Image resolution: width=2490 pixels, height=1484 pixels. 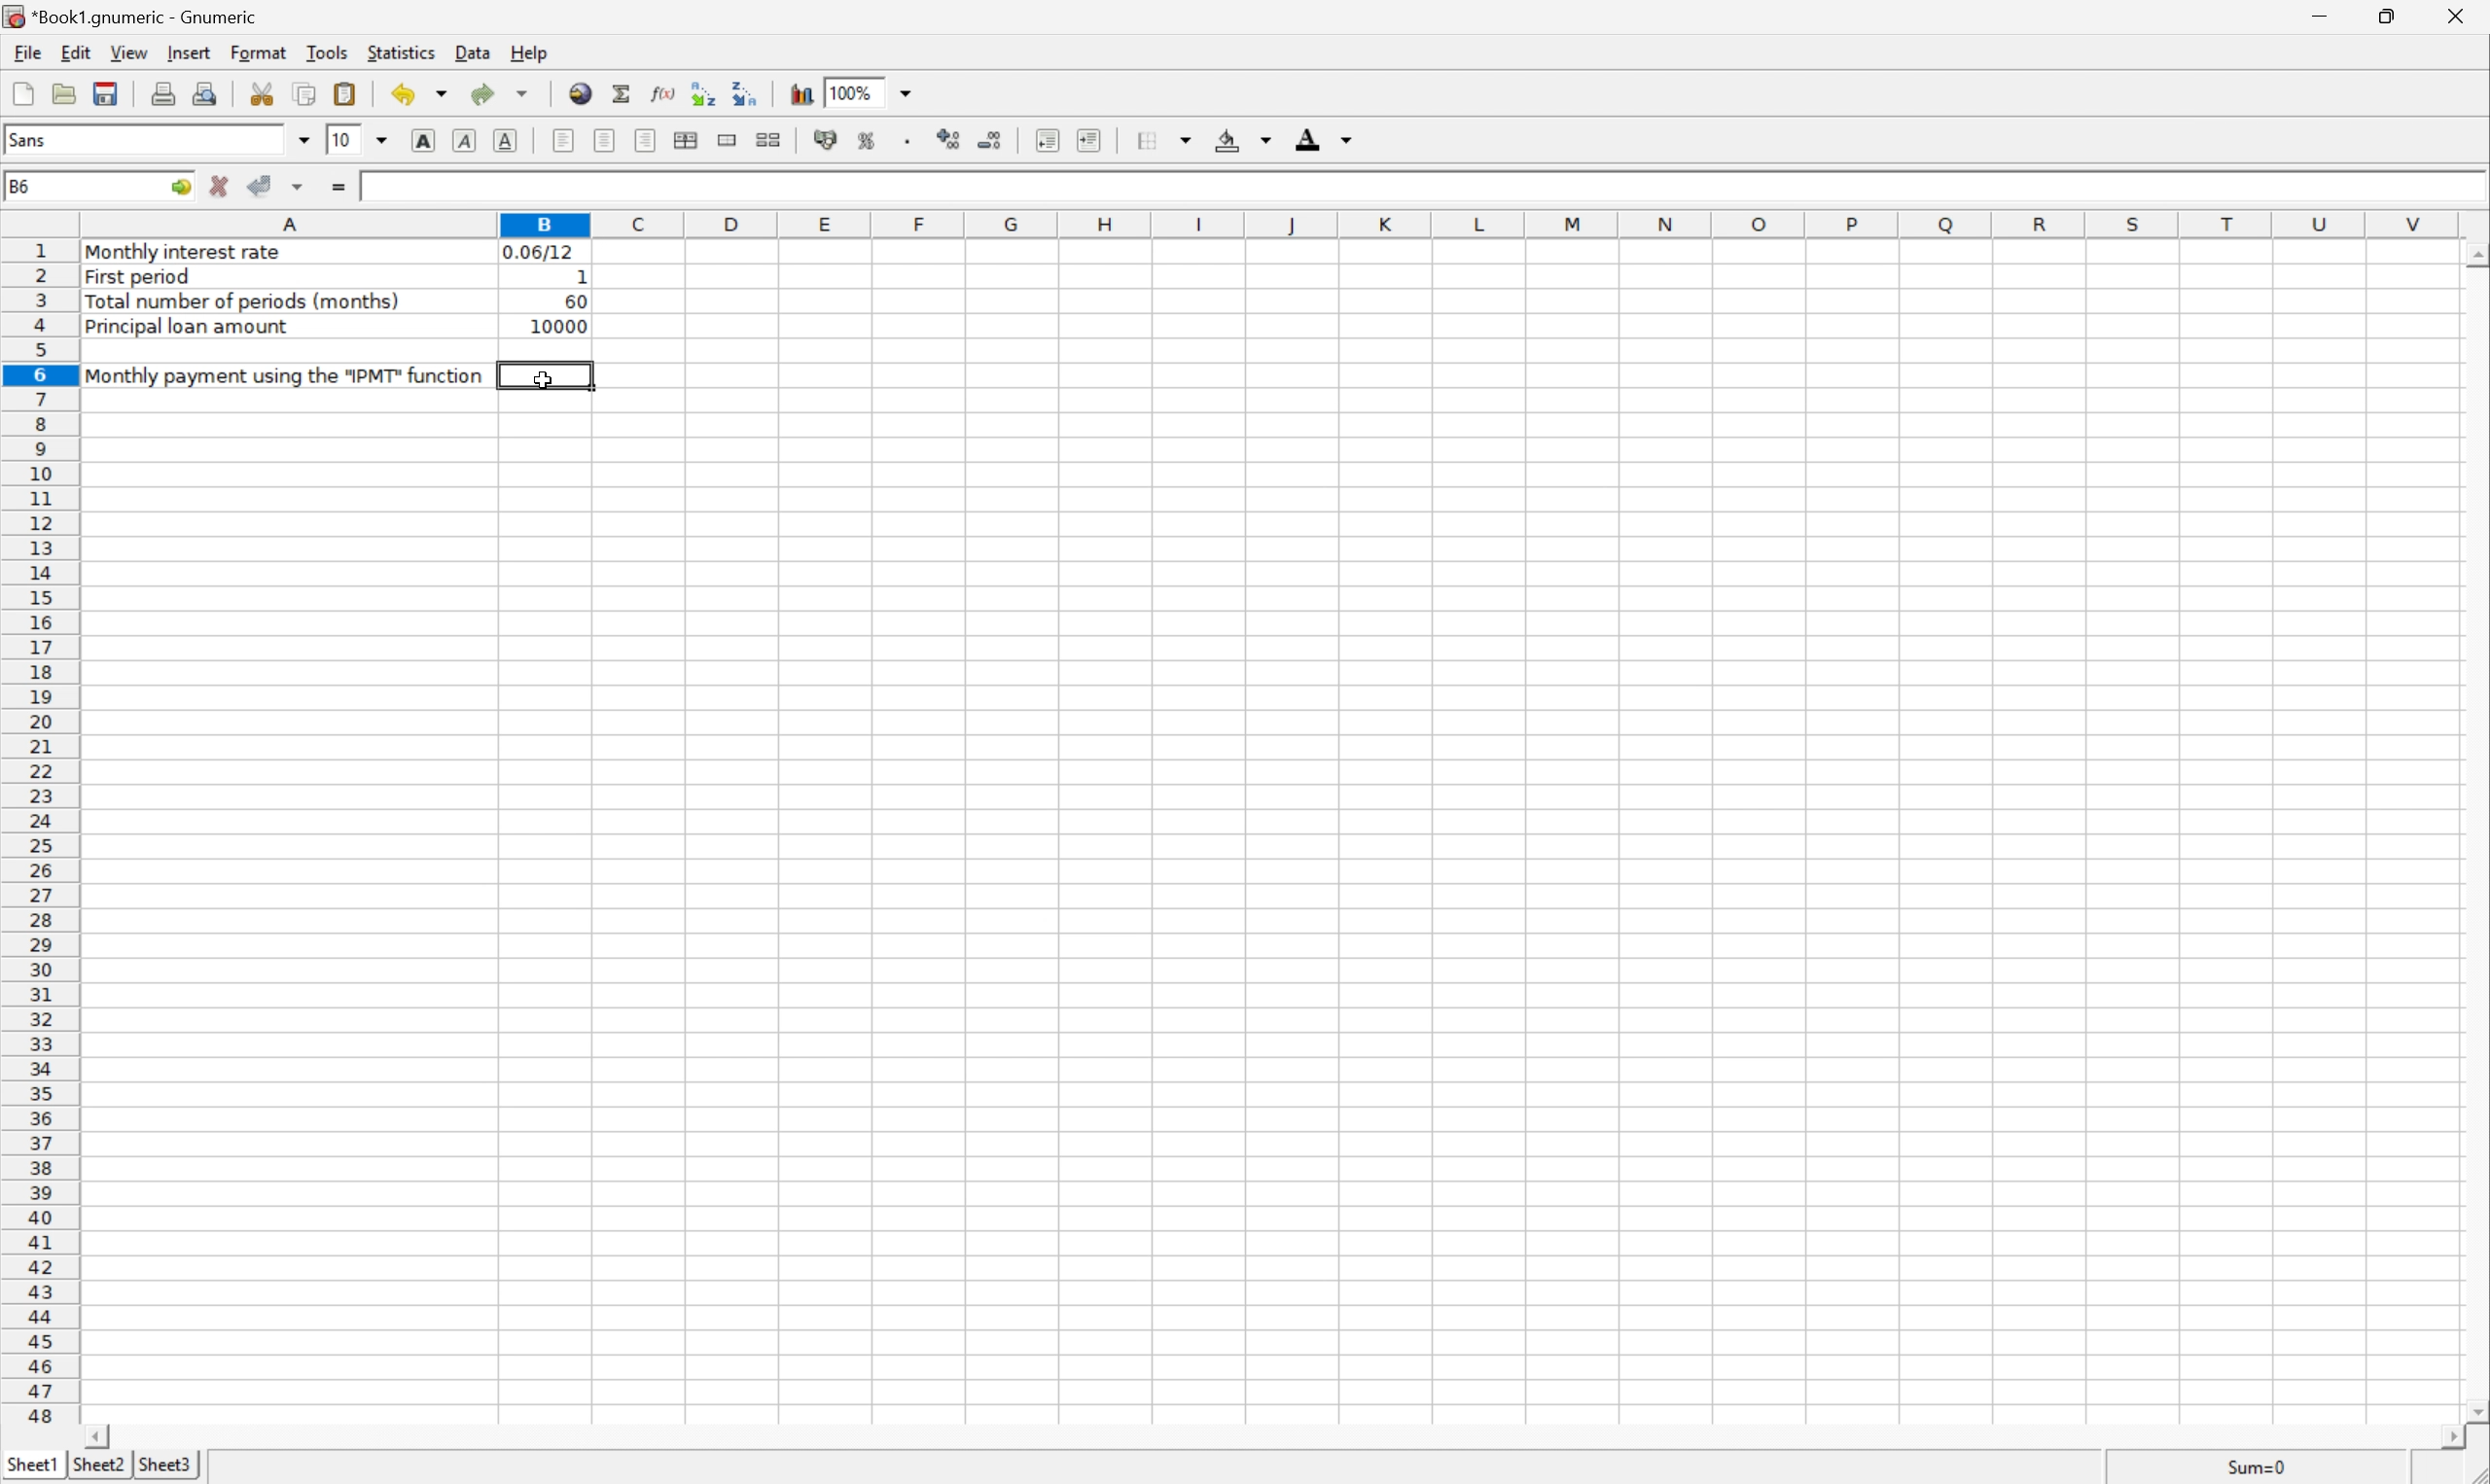 What do you see at coordinates (262, 92) in the screenshot?
I see `Cut selection` at bounding box center [262, 92].